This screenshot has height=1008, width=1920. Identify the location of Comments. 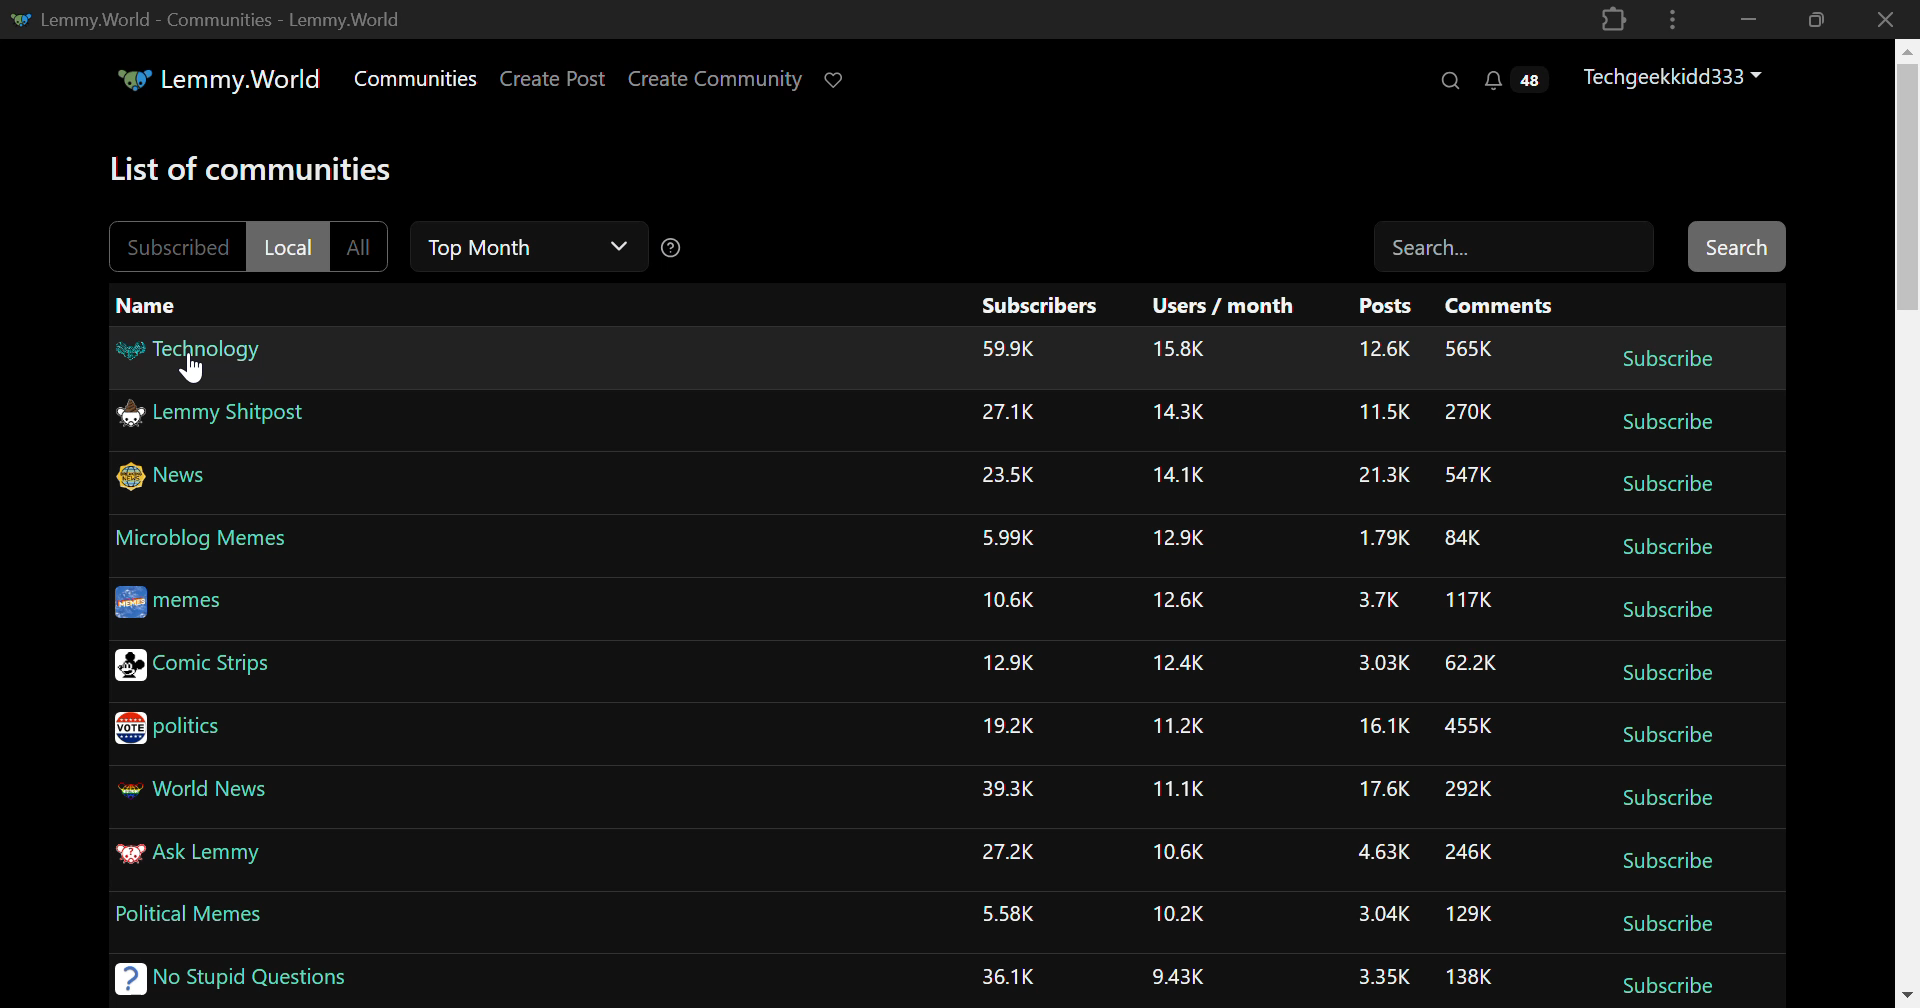
(1502, 306).